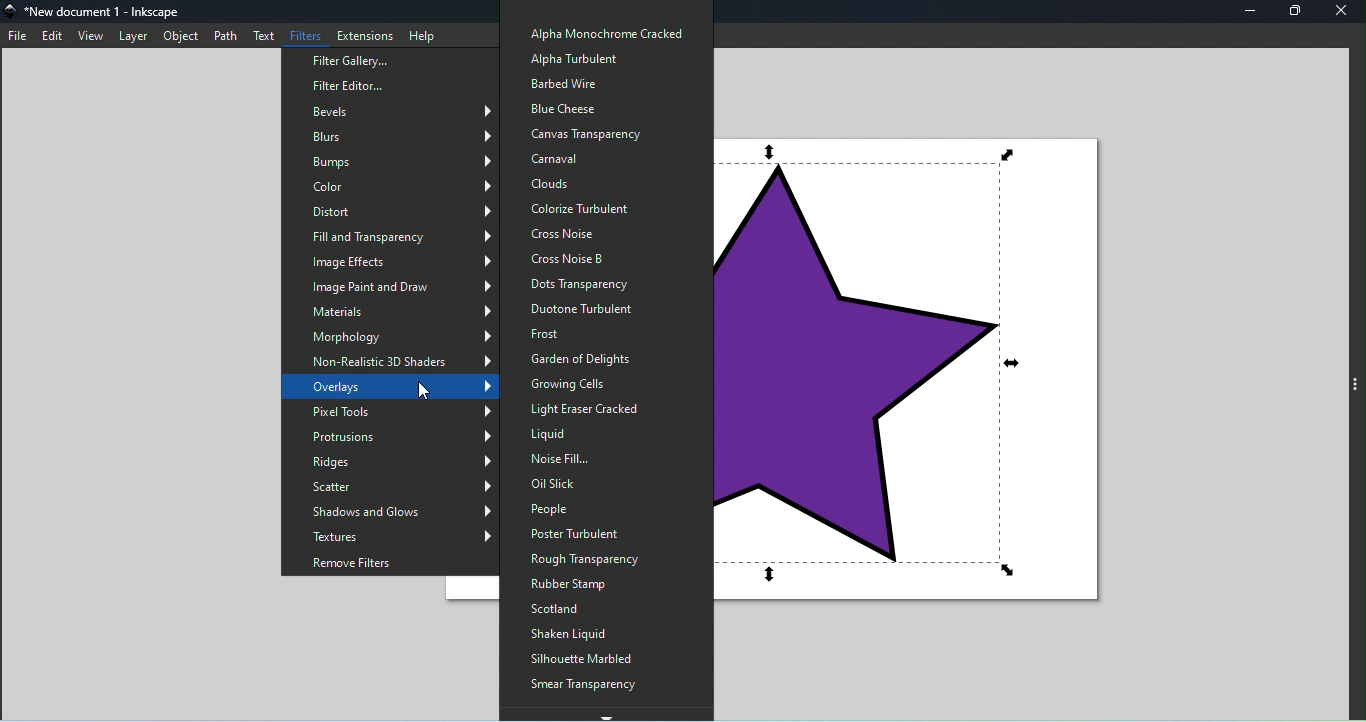 This screenshot has height=722, width=1366. What do you see at coordinates (397, 465) in the screenshot?
I see `Ridges` at bounding box center [397, 465].